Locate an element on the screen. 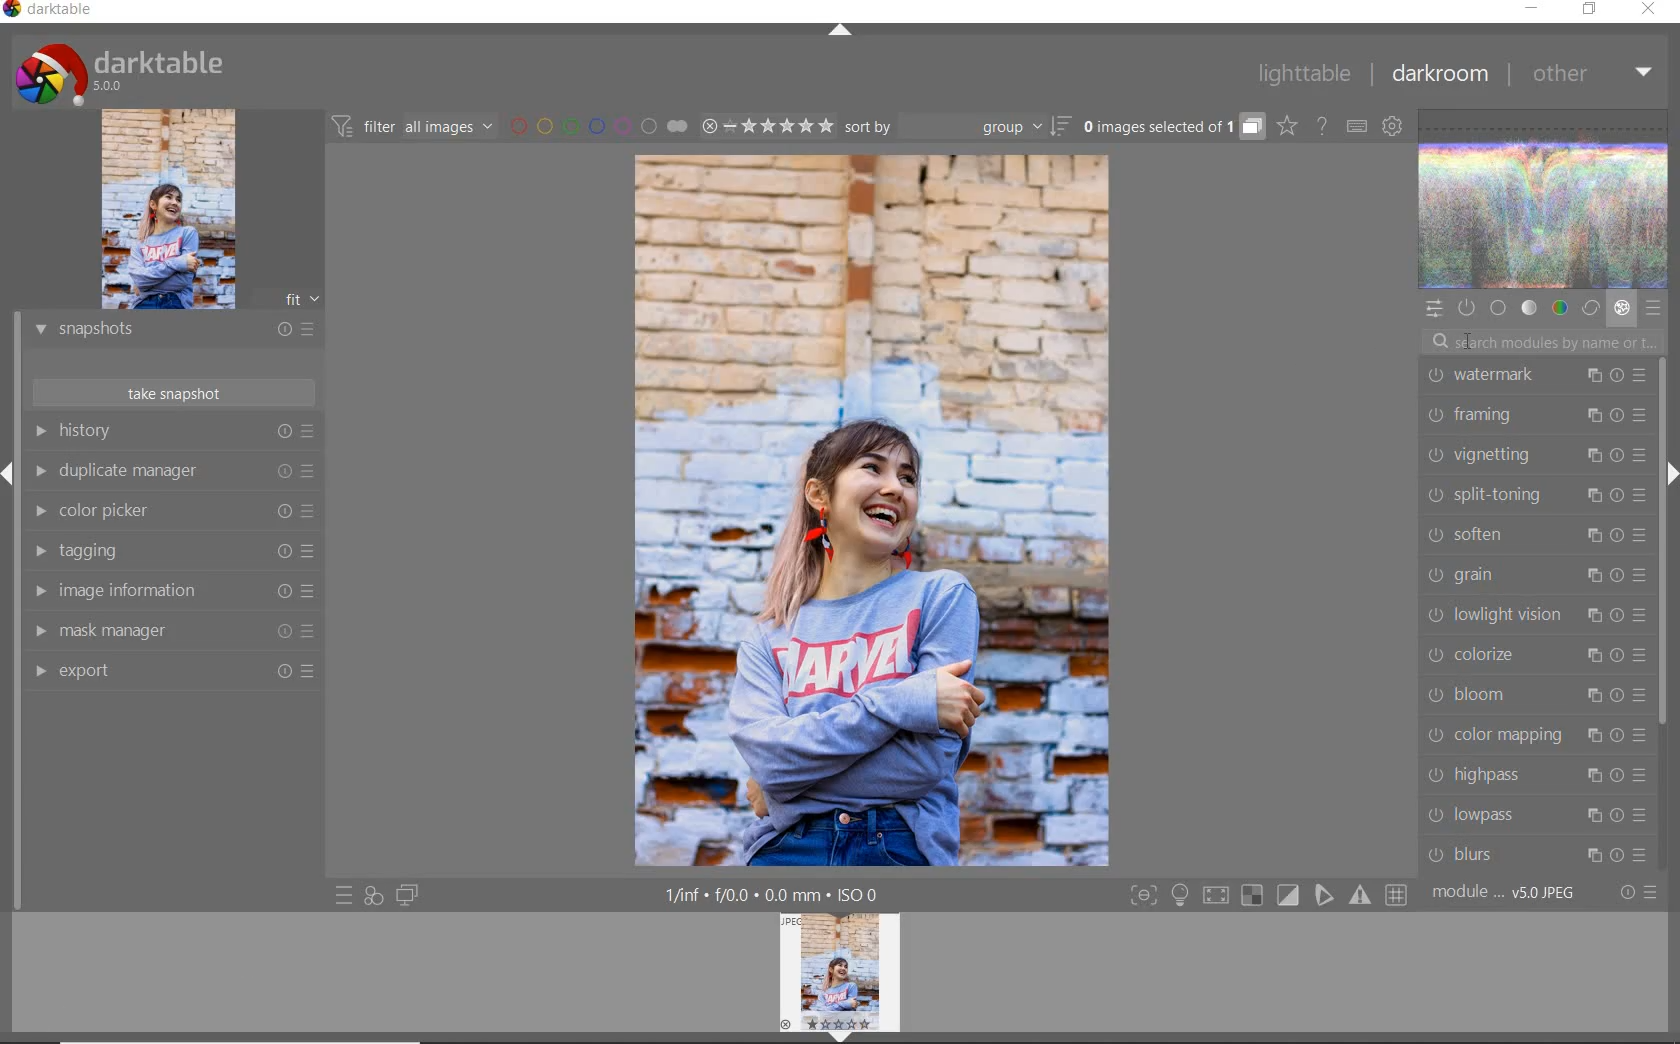 The image size is (1680, 1044). vignetting is located at coordinates (1535, 456).